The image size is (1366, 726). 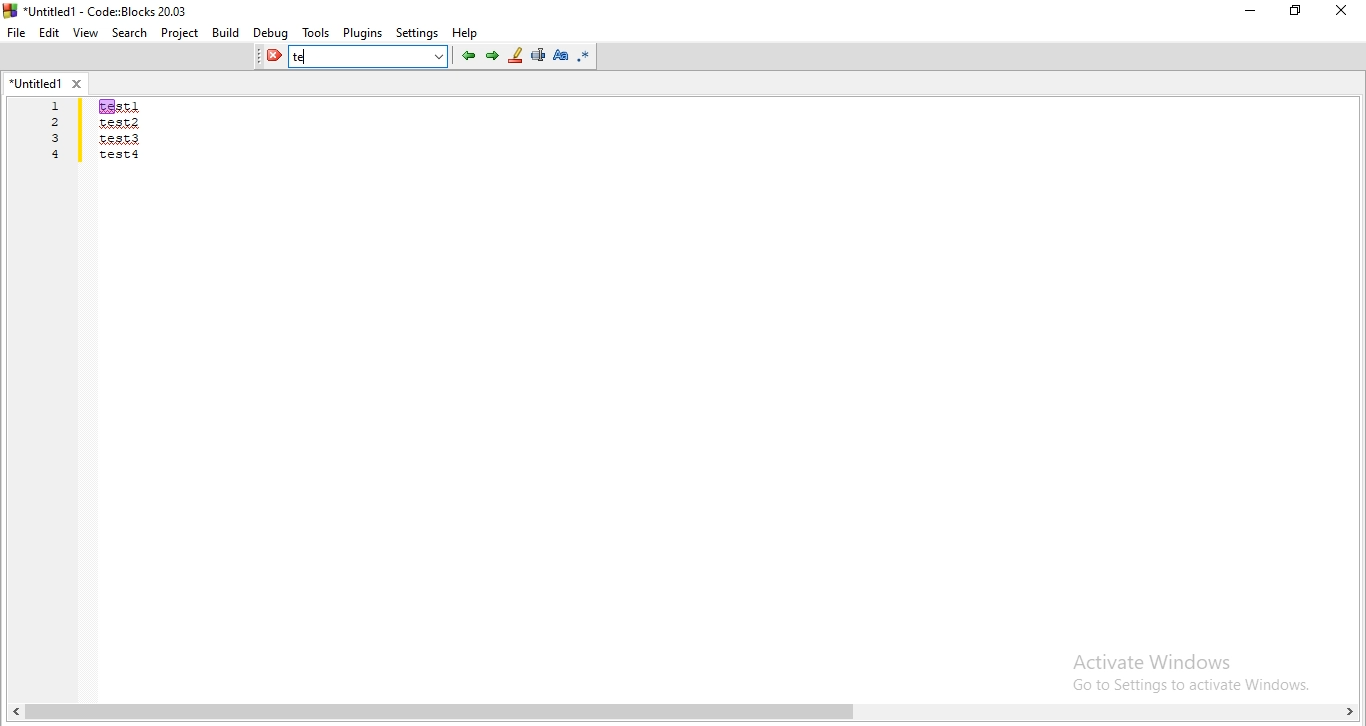 What do you see at coordinates (1246, 14) in the screenshot?
I see `Minimise` at bounding box center [1246, 14].